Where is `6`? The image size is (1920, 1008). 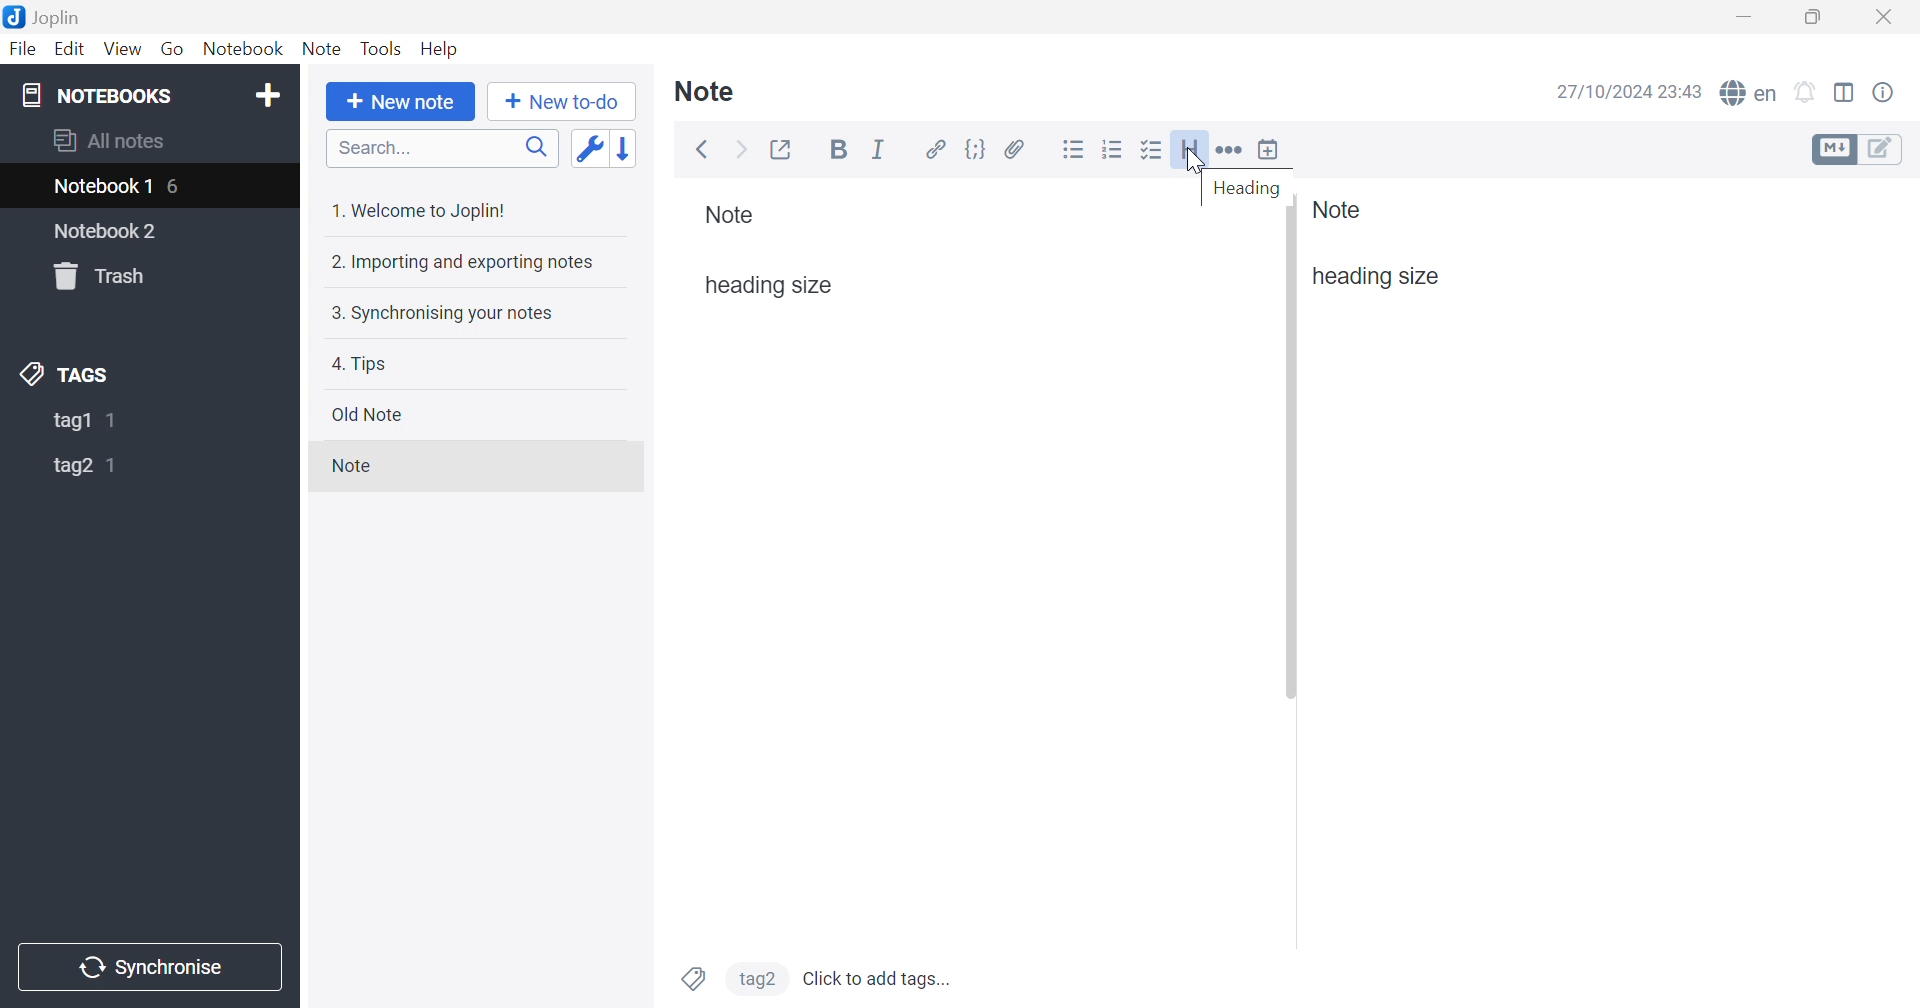 6 is located at coordinates (175, 189).